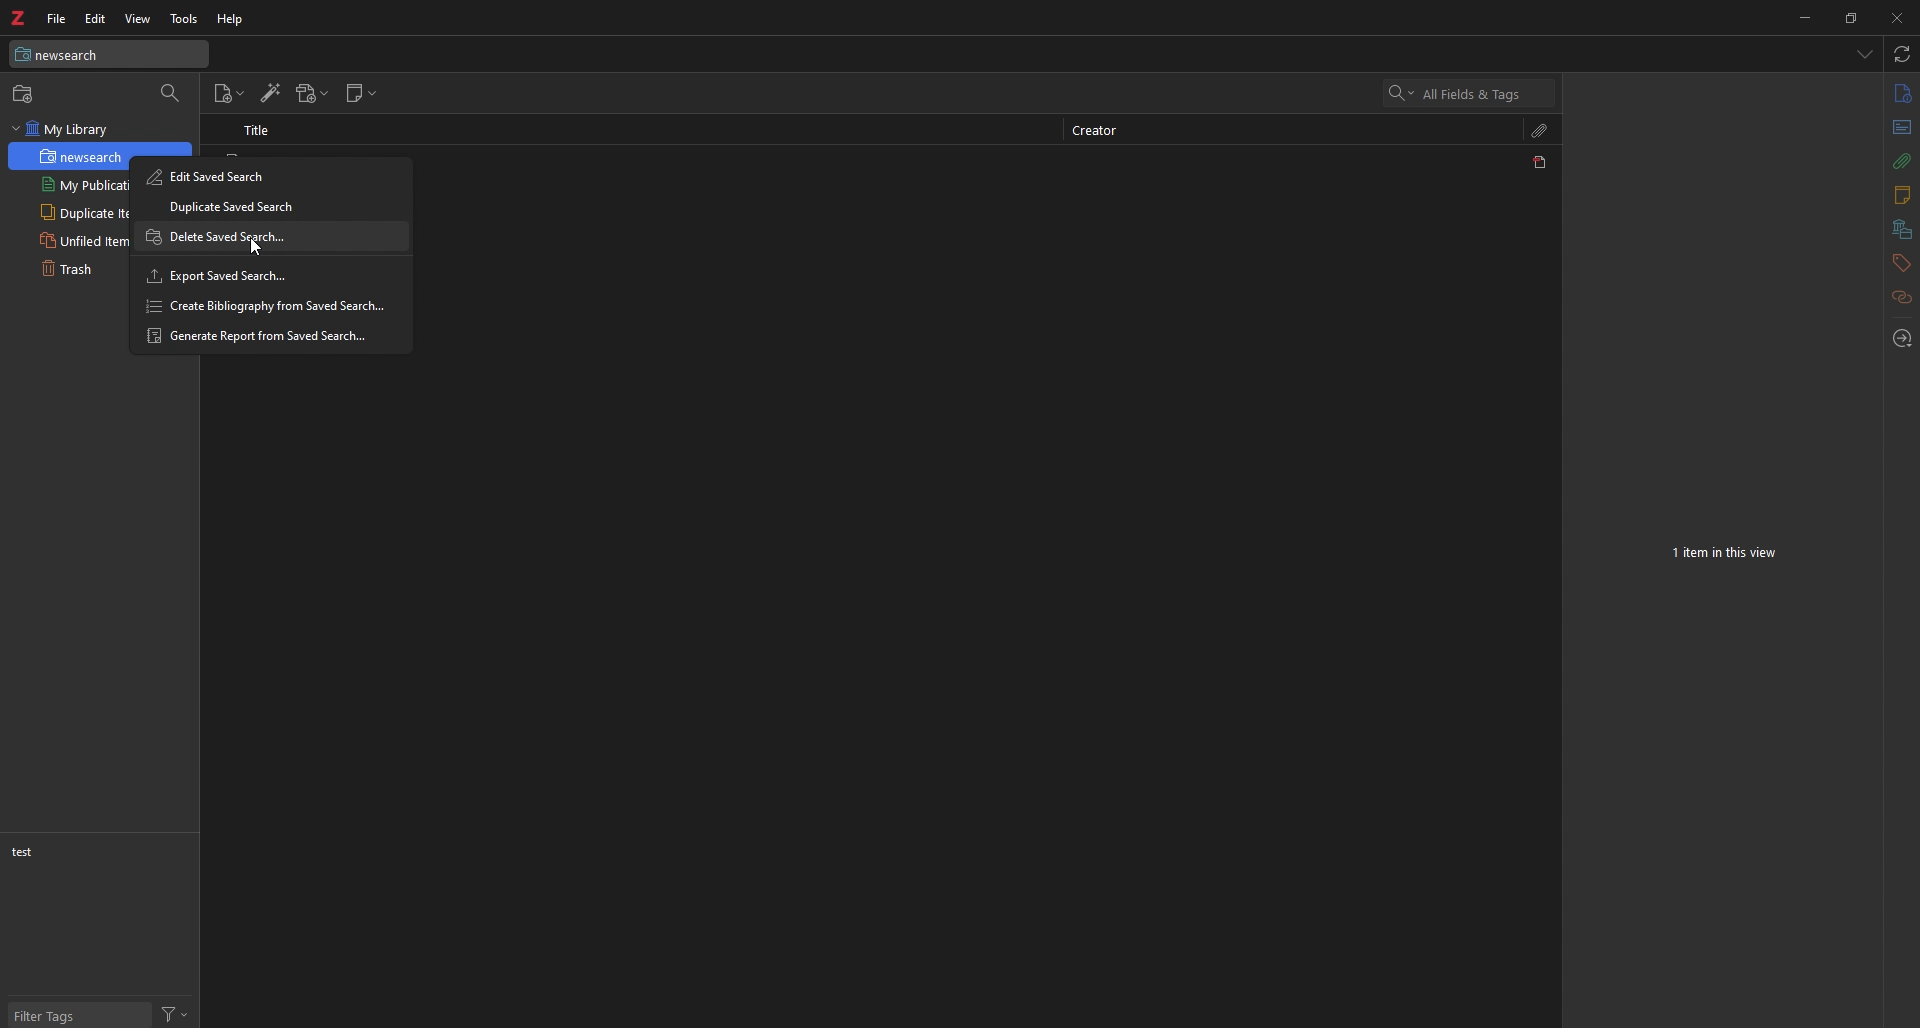 Image resolution: width=1920 pixels, height=1028 pixels. Describe the element at coordinates (309, 94) in the screenshot. I see `Add attachments` at that location.